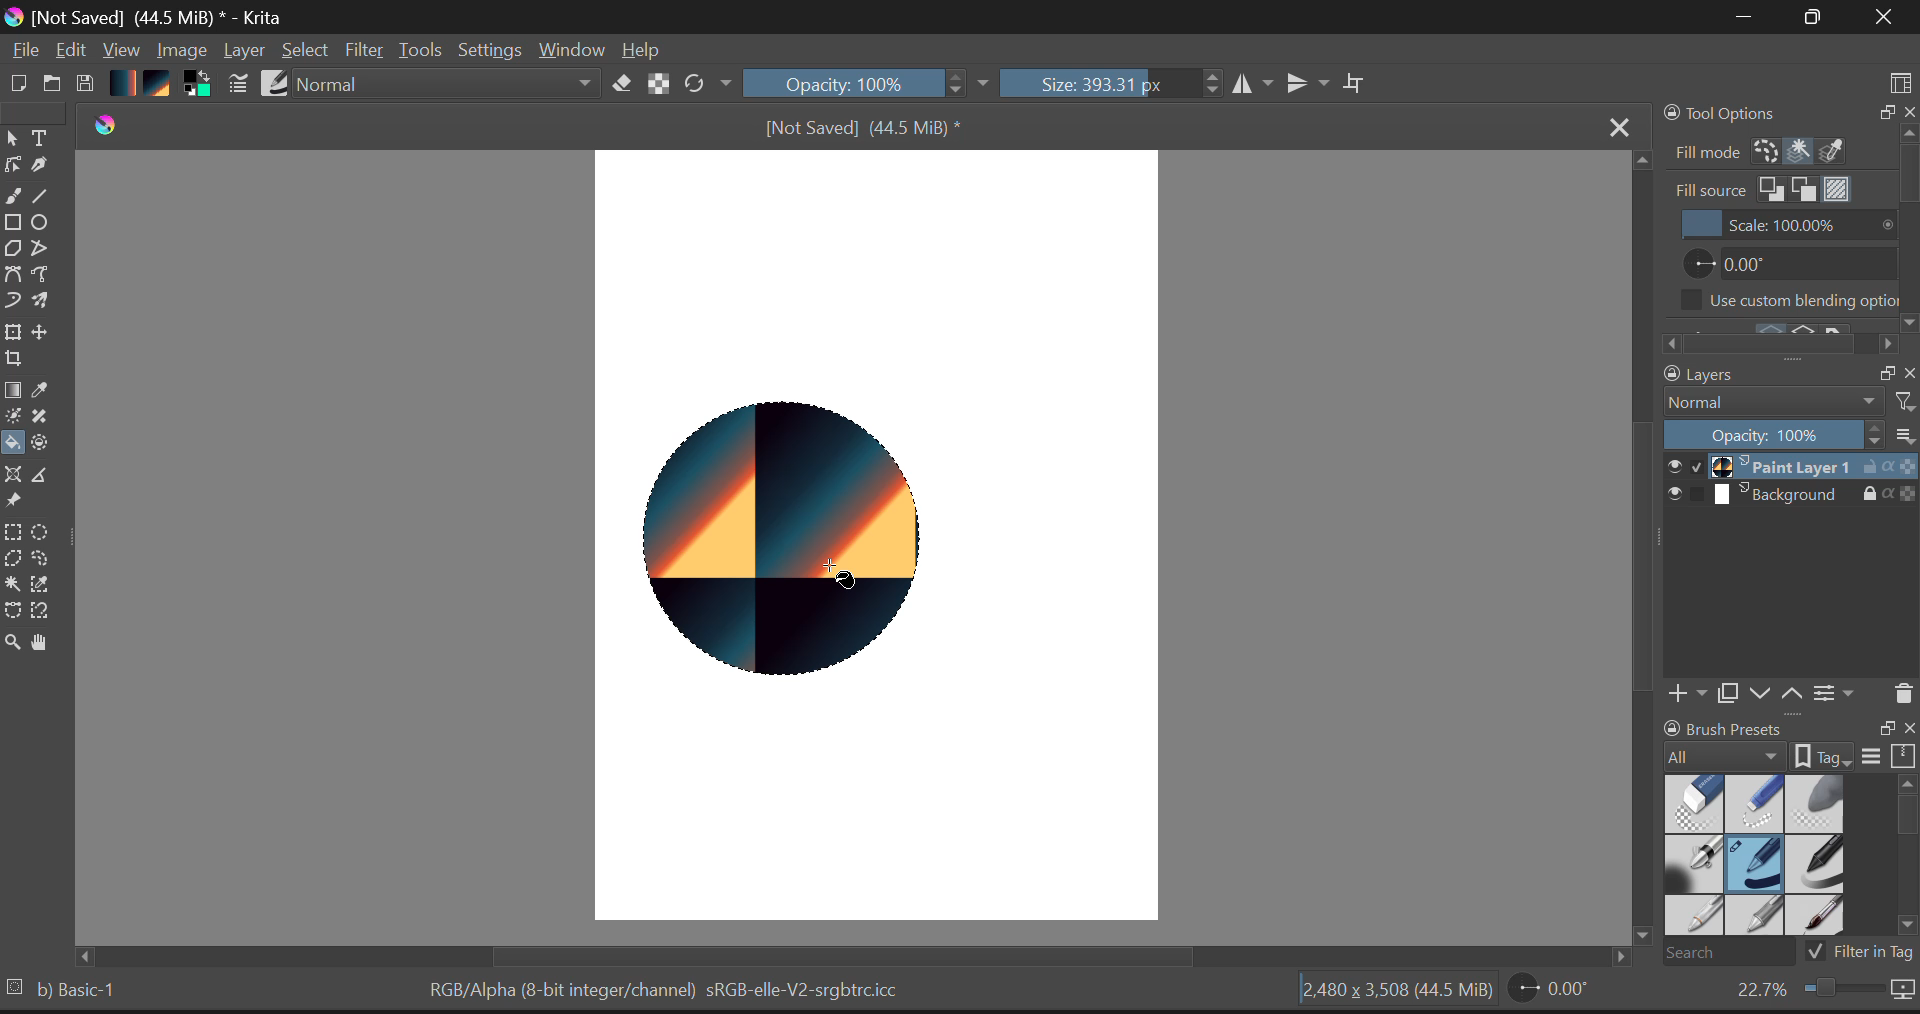 This screenshot has width=1920, height=1014. I want to click on Cursor AFTER_LAST_ACTION, so click(830, 579).